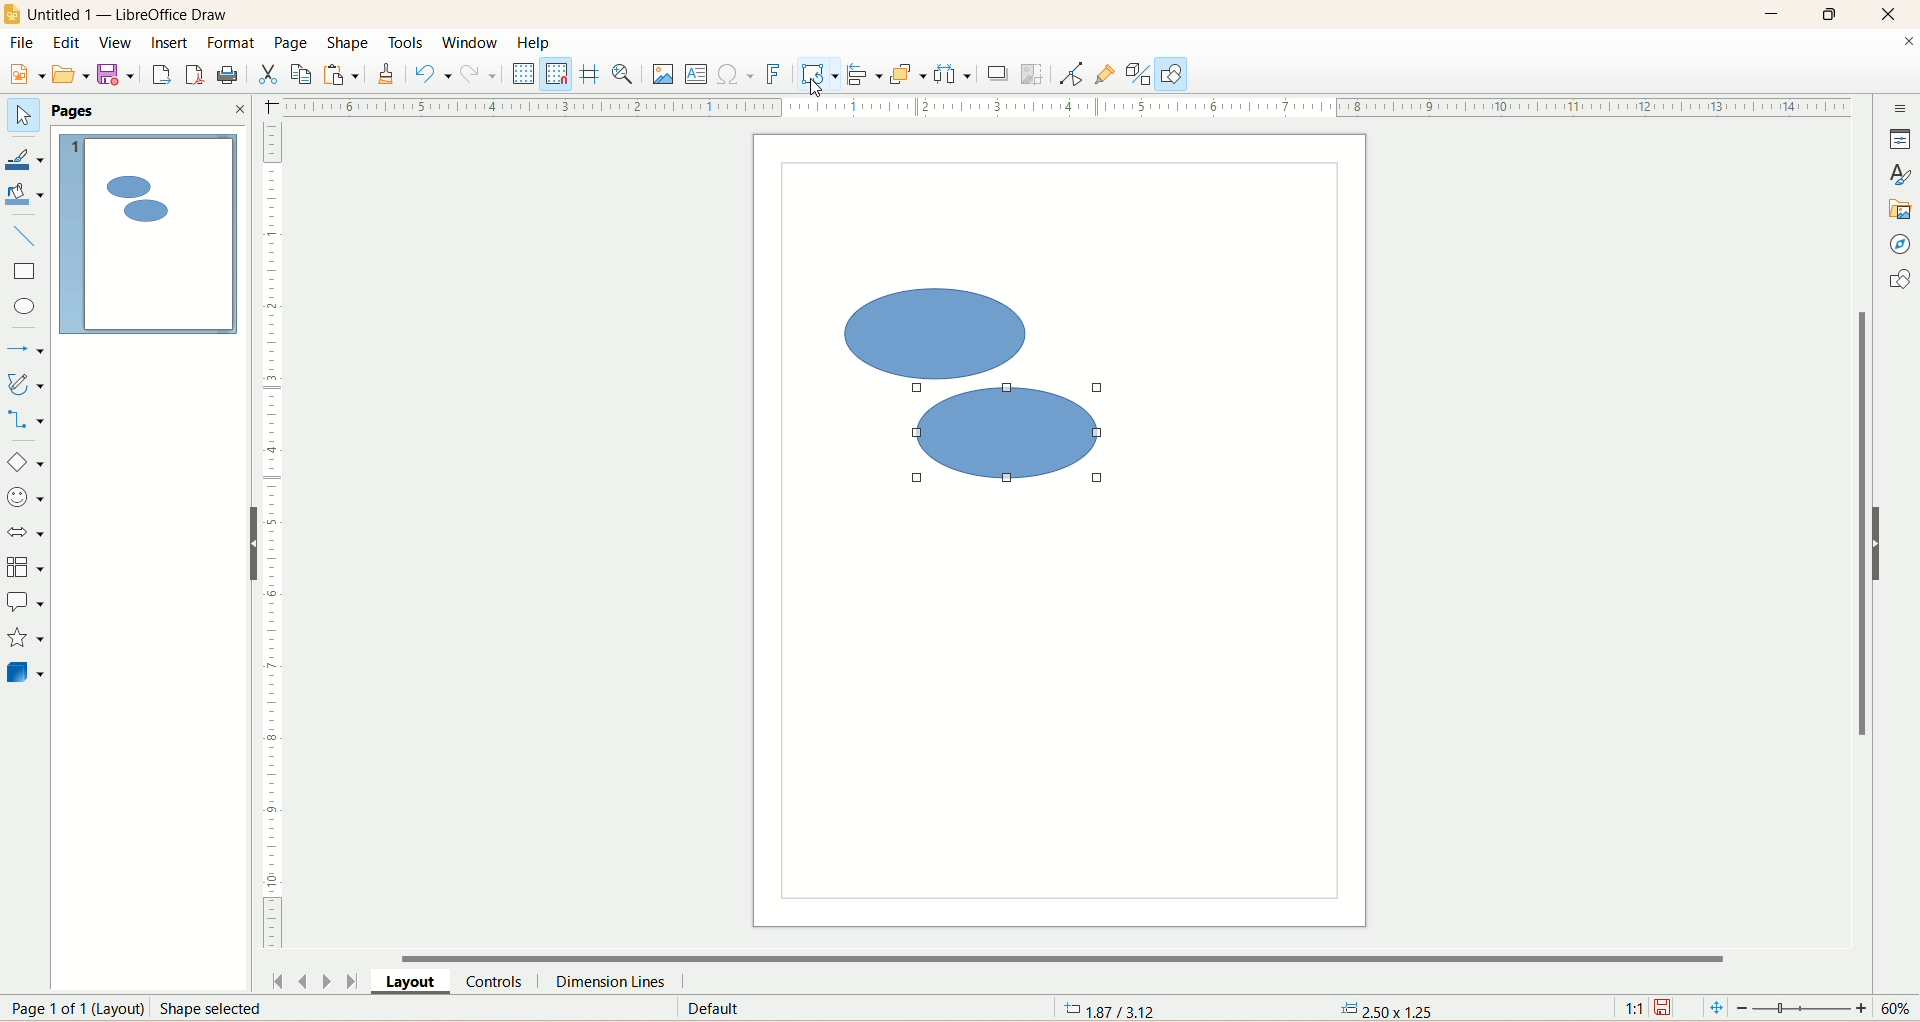  What do you see at coordinates (27, 420) in the screenshot?
I see `connectors` at bounding box center [27, 420].